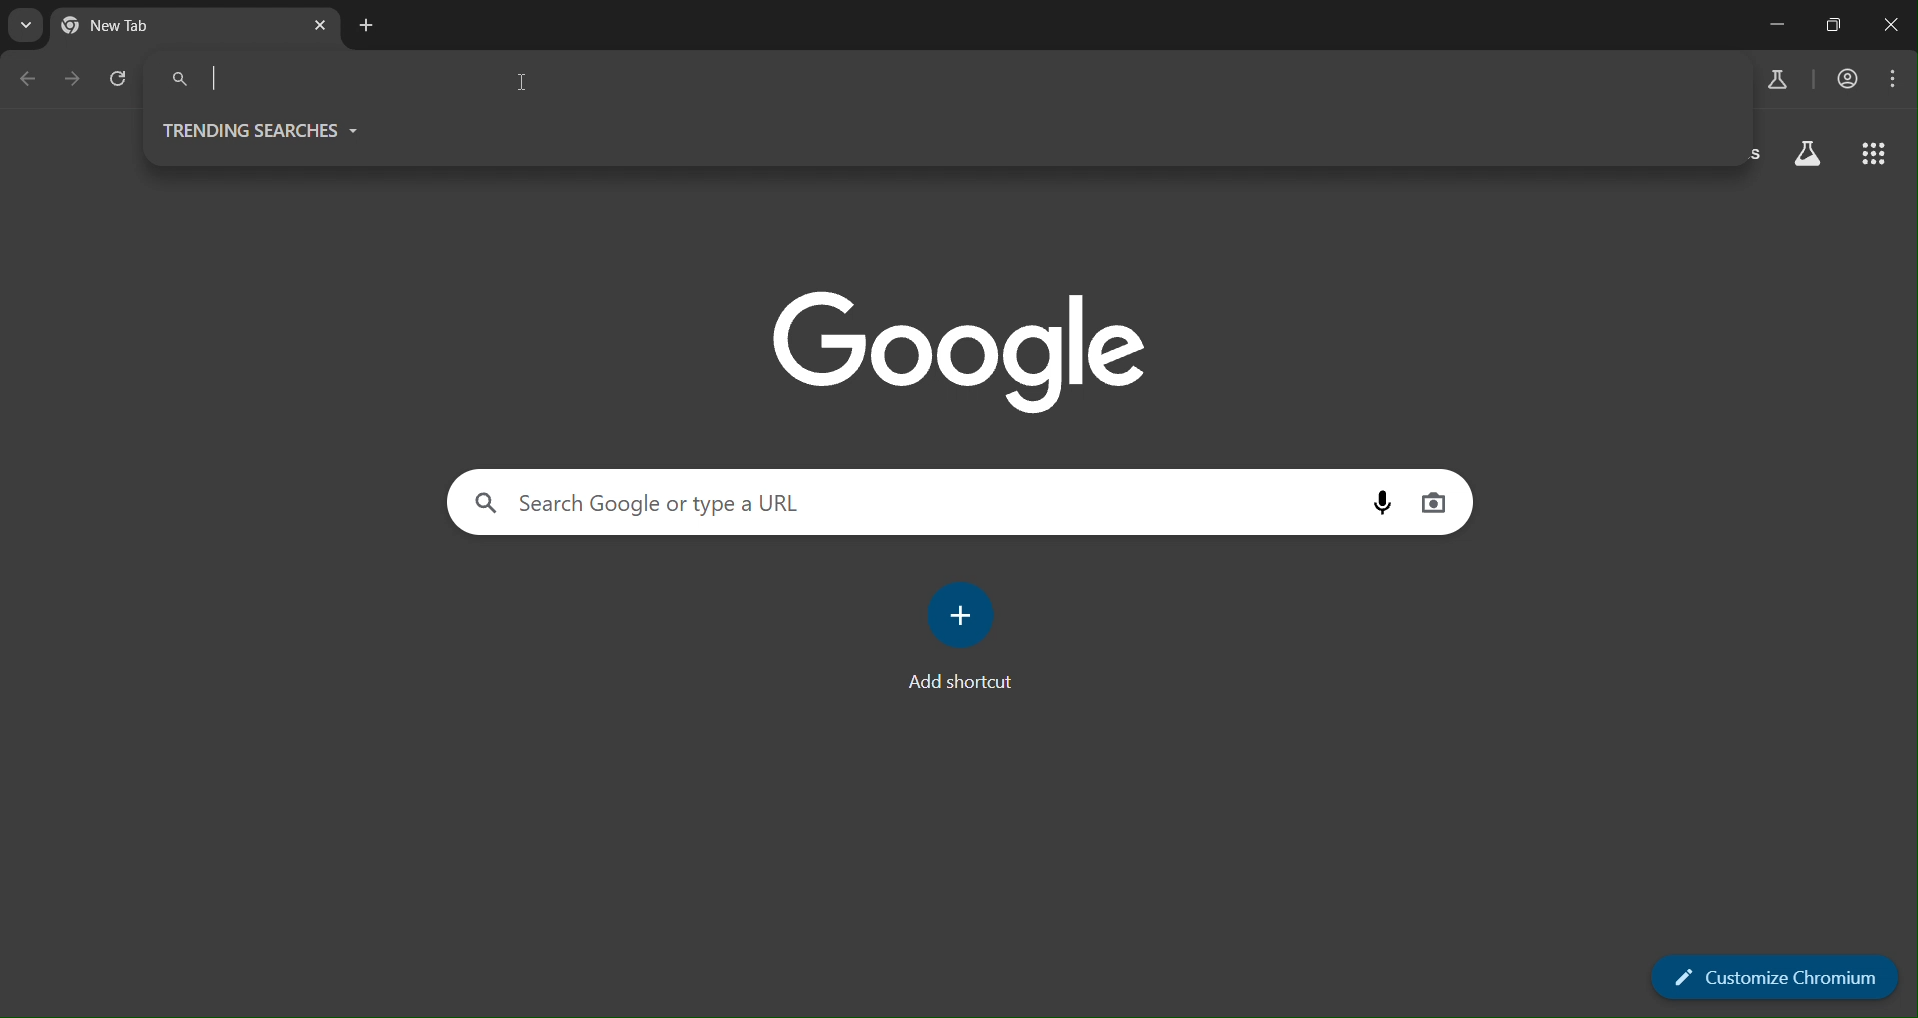 This screenshot has width=1918, height=1018. Describe the element at coordinates (1773, 24) in the screenshot. I see `minimize` at that location.